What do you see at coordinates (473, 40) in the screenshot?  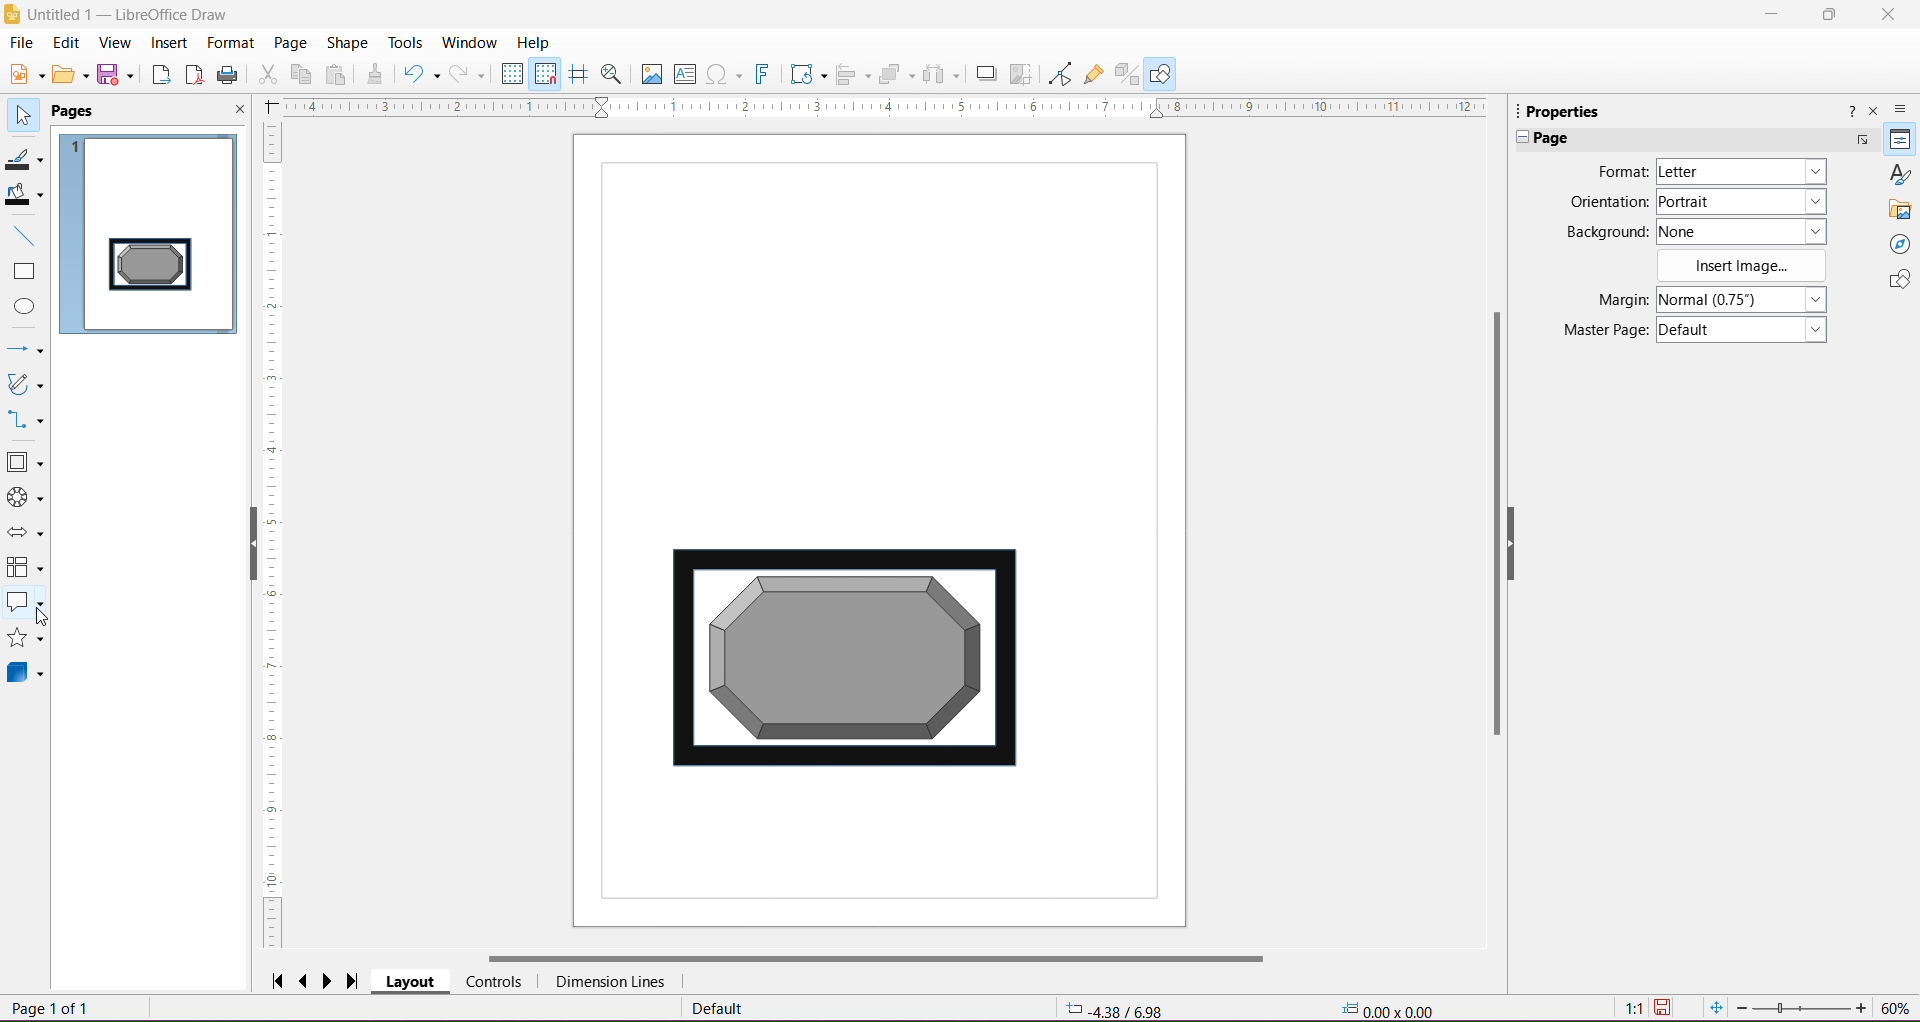 I see `Window` at bounding box center [473, 40].